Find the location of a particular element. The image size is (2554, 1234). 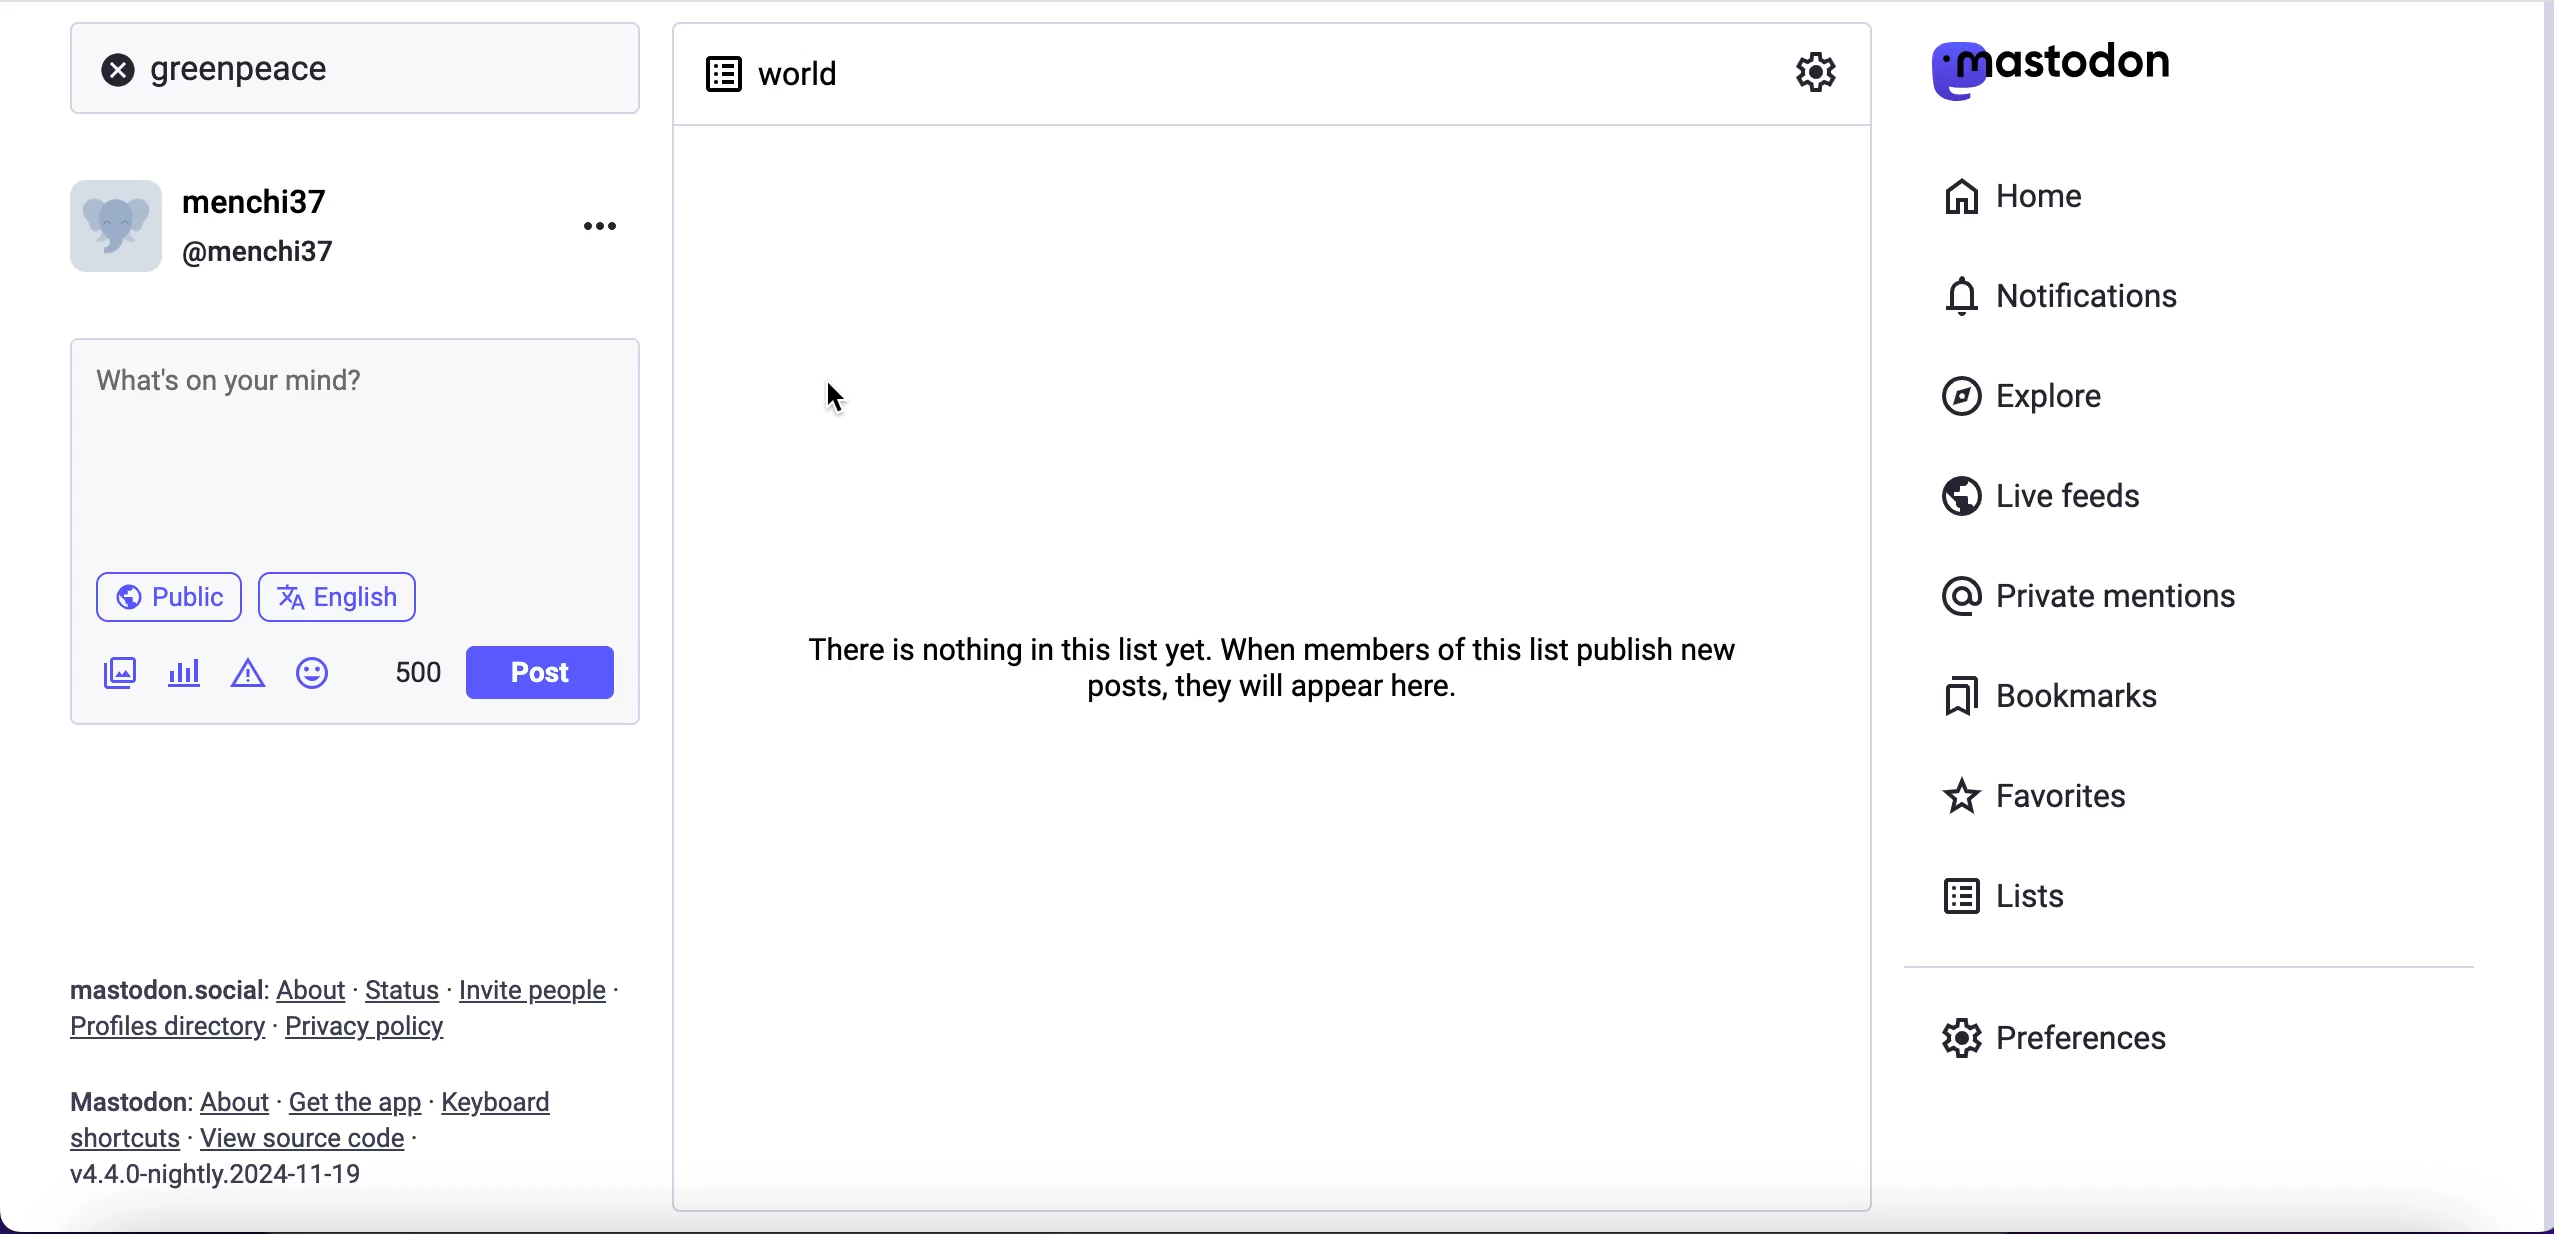

mastodon social is located at coordinates (140, 991).